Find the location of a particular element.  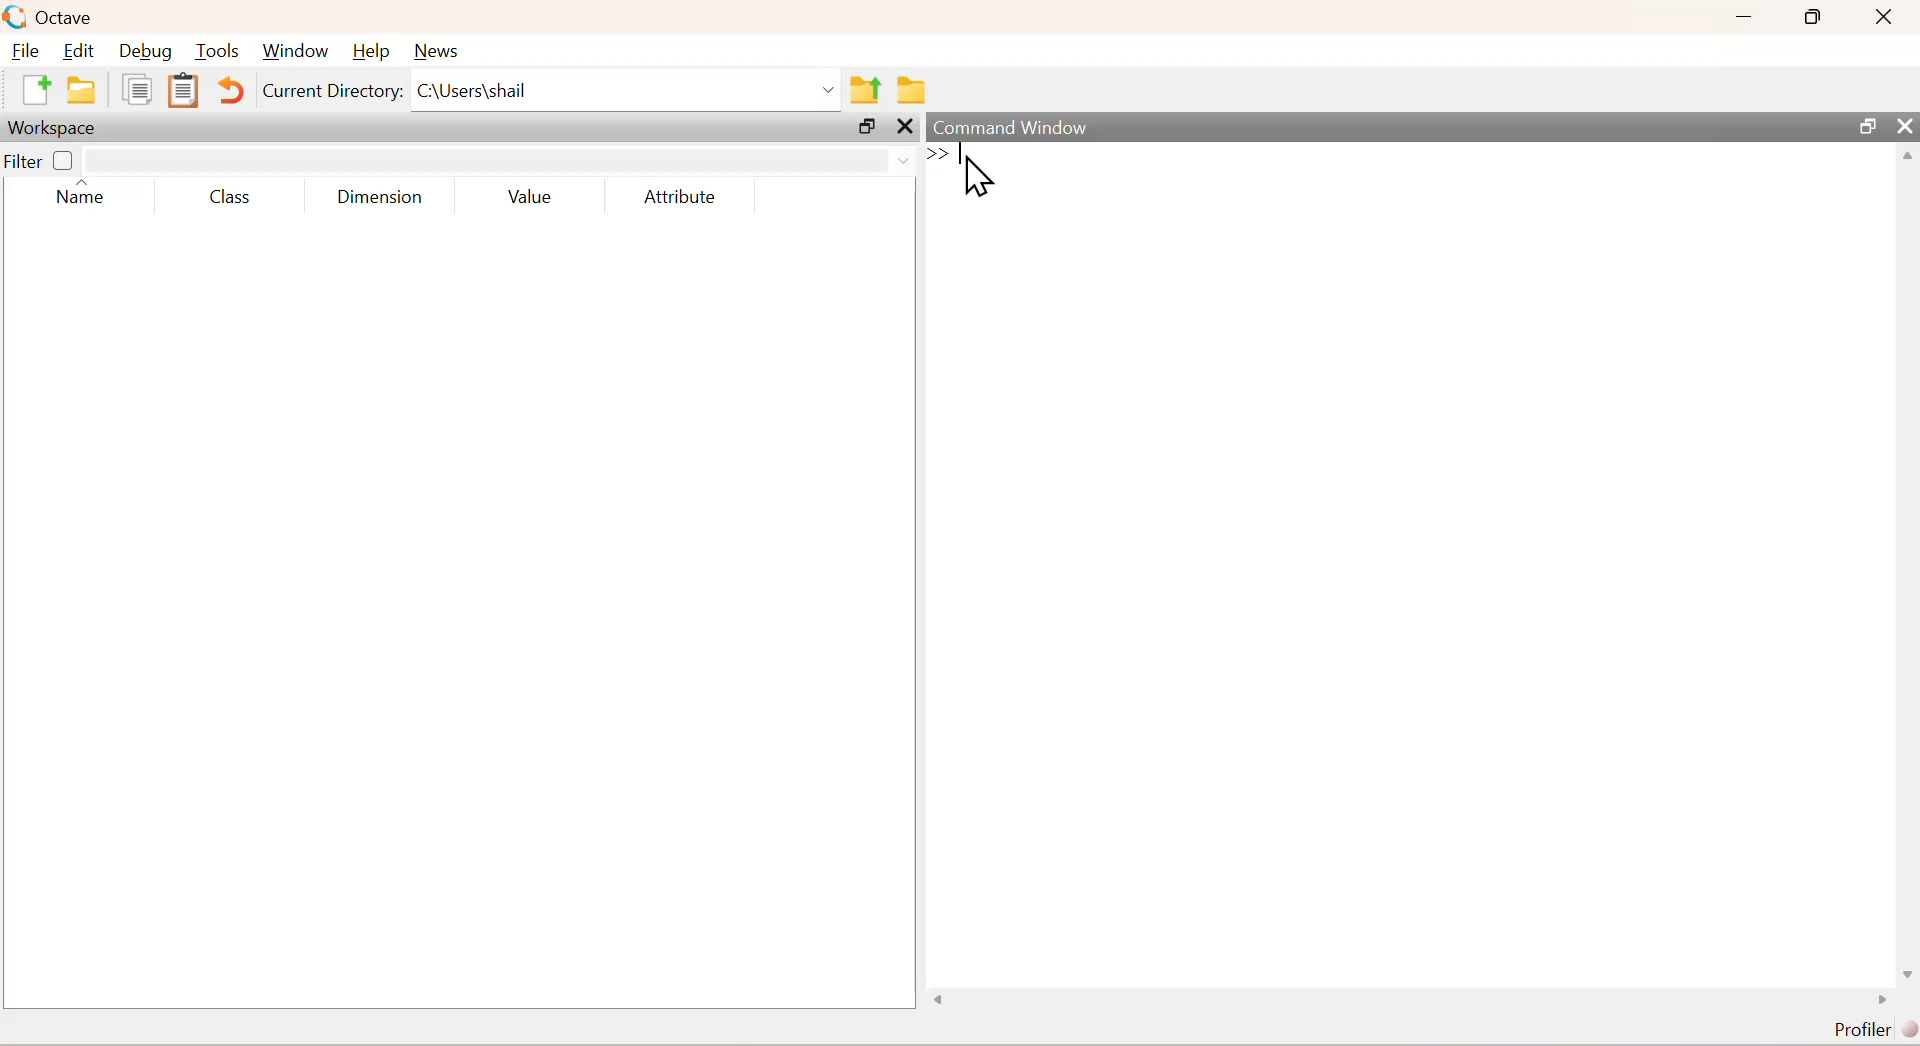

Left is located at coordinates (936, 997).